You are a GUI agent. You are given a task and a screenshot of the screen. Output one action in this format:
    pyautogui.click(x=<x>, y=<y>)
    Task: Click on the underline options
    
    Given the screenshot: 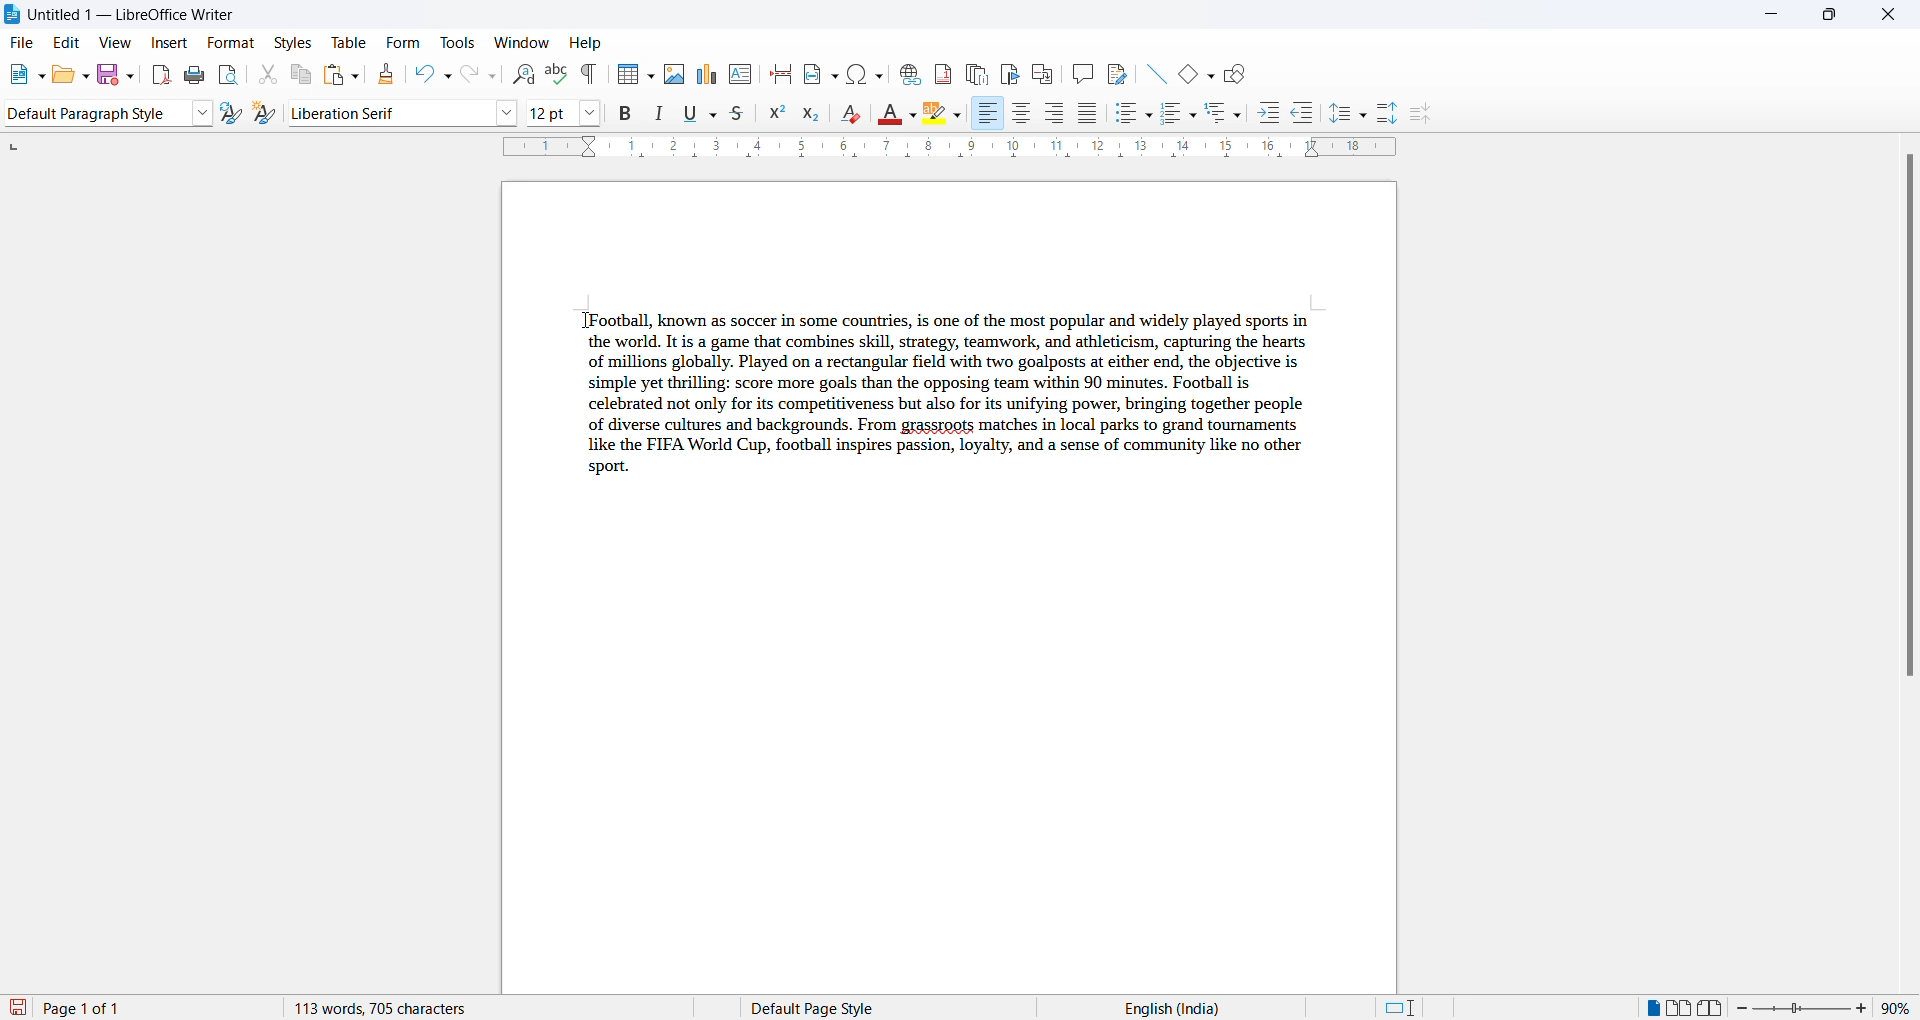 What is the action you would take?
    pyautogui.click(x=712, y=114)
    